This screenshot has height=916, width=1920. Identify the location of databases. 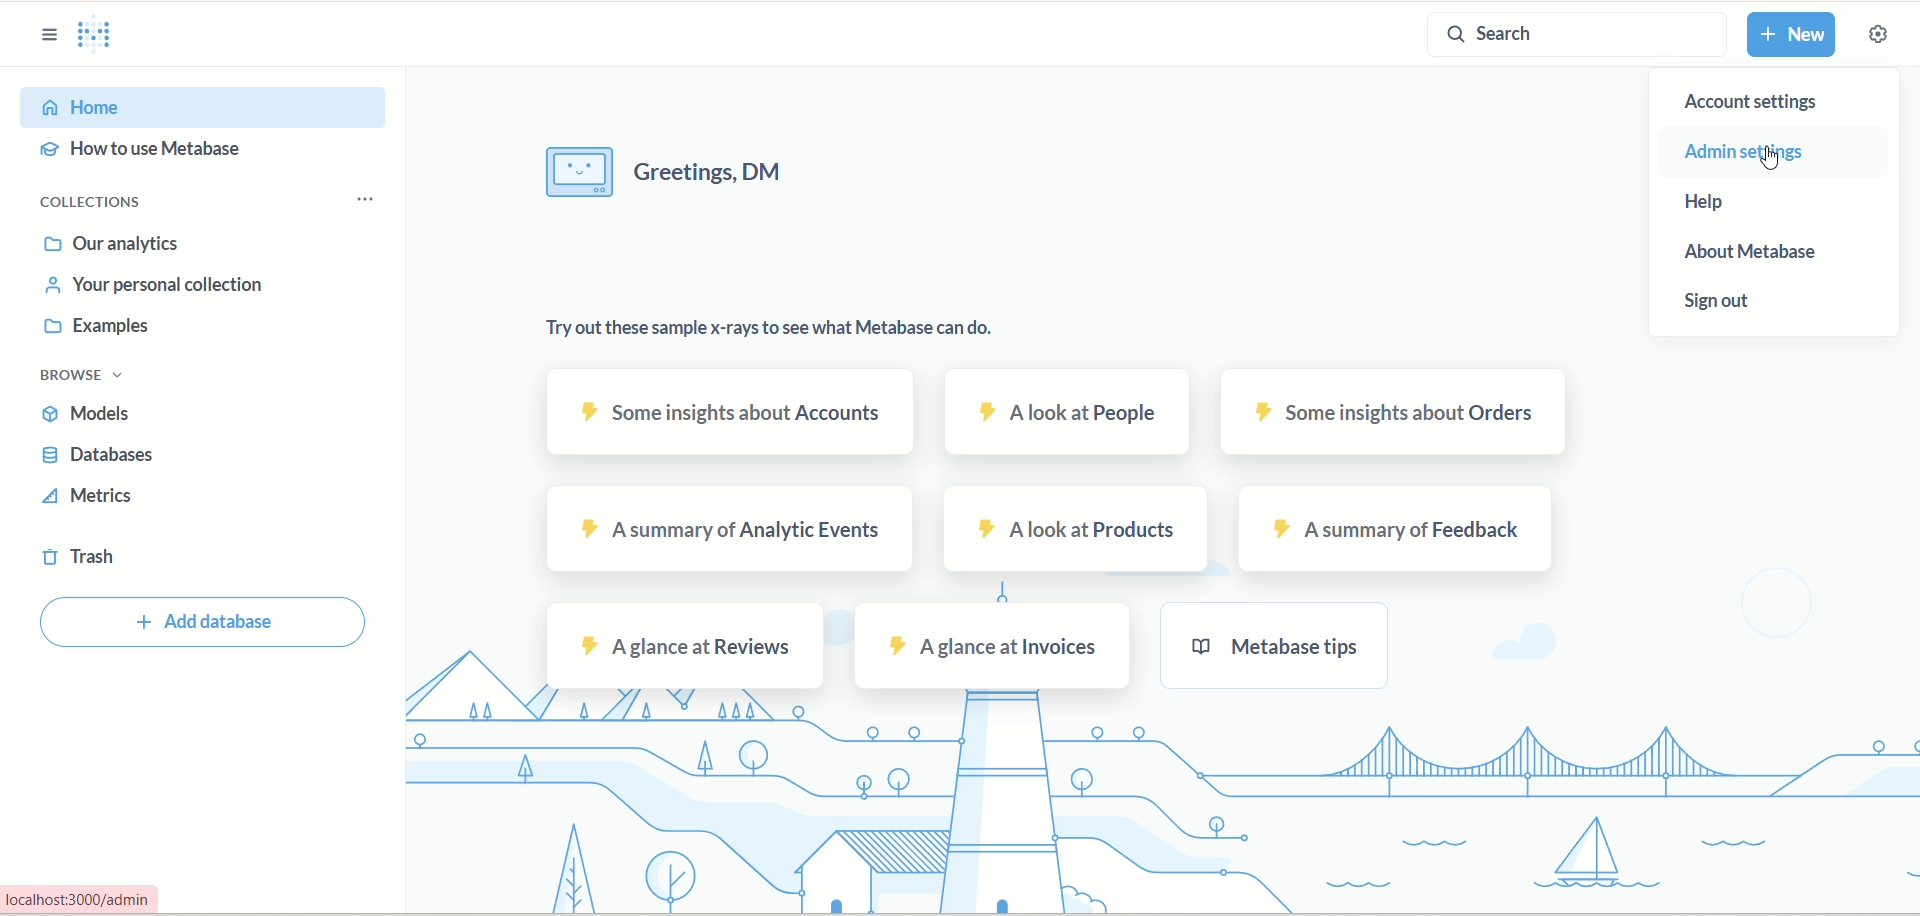
(95, 457).